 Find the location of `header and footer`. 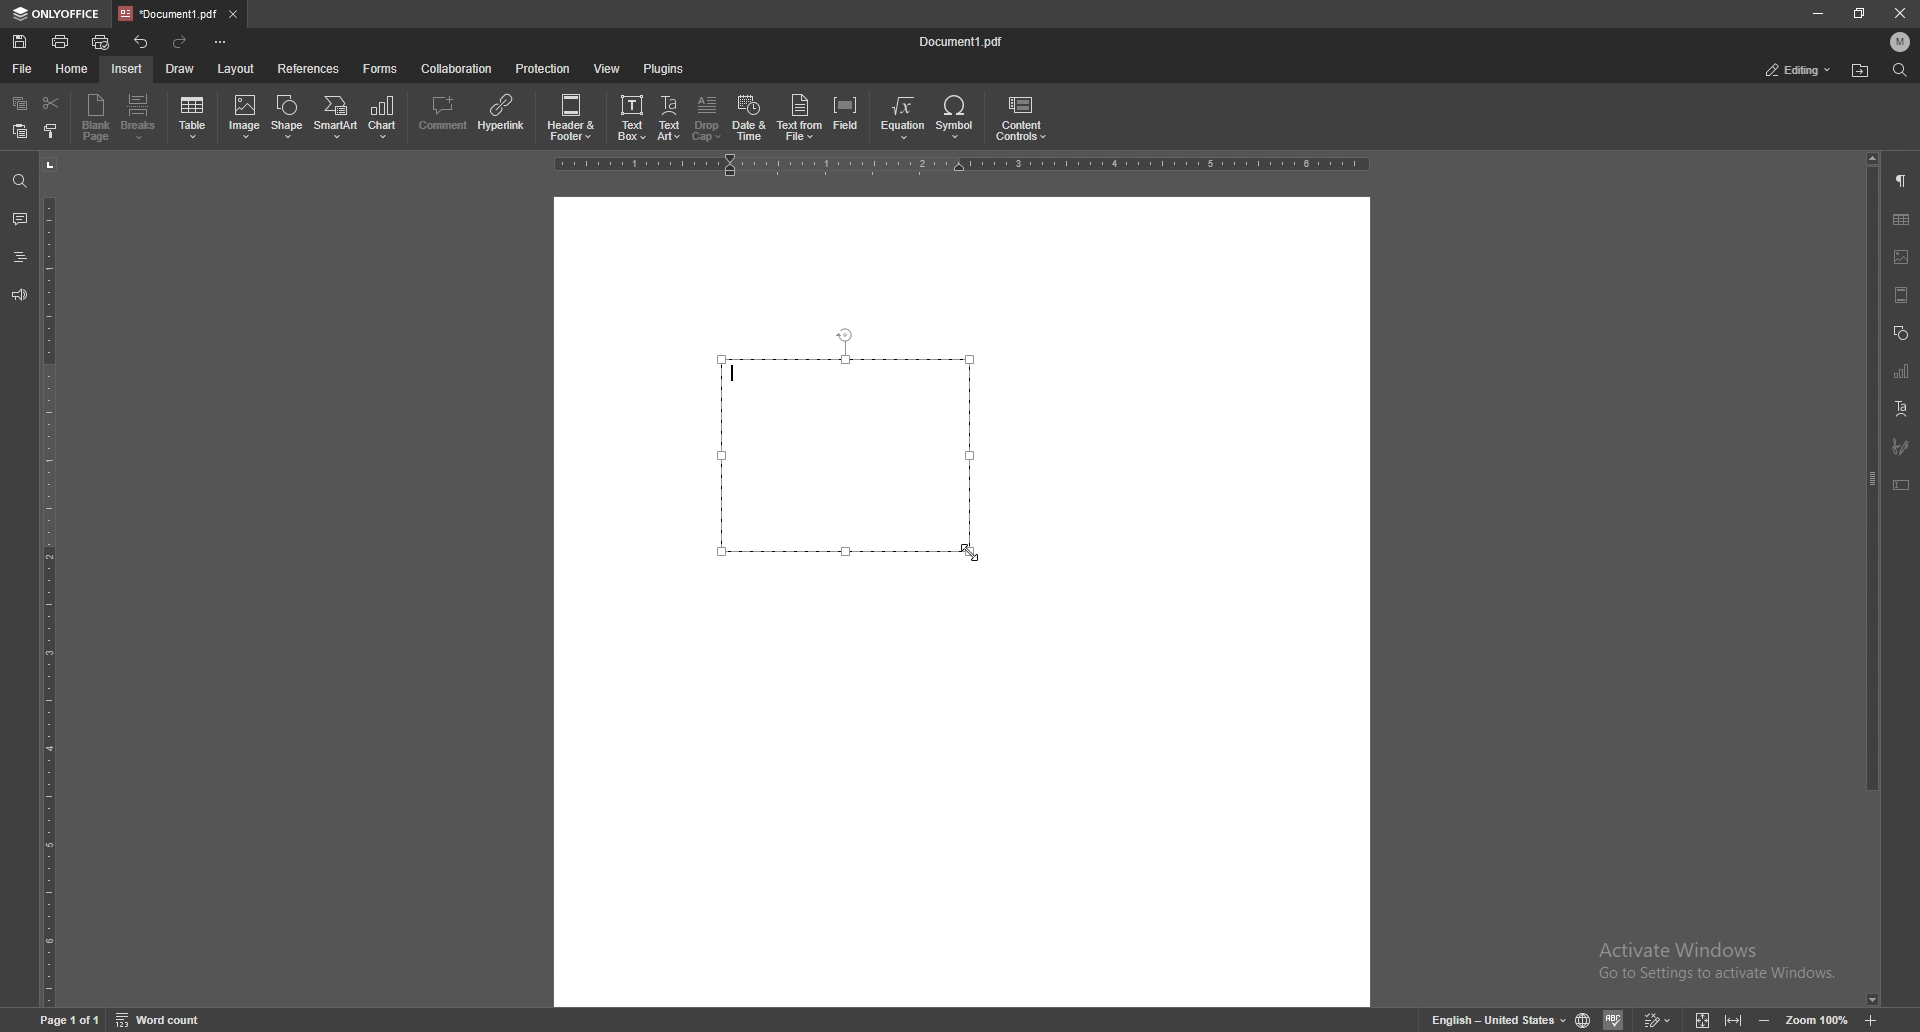

header and footer is located at coordinates (575, 116).